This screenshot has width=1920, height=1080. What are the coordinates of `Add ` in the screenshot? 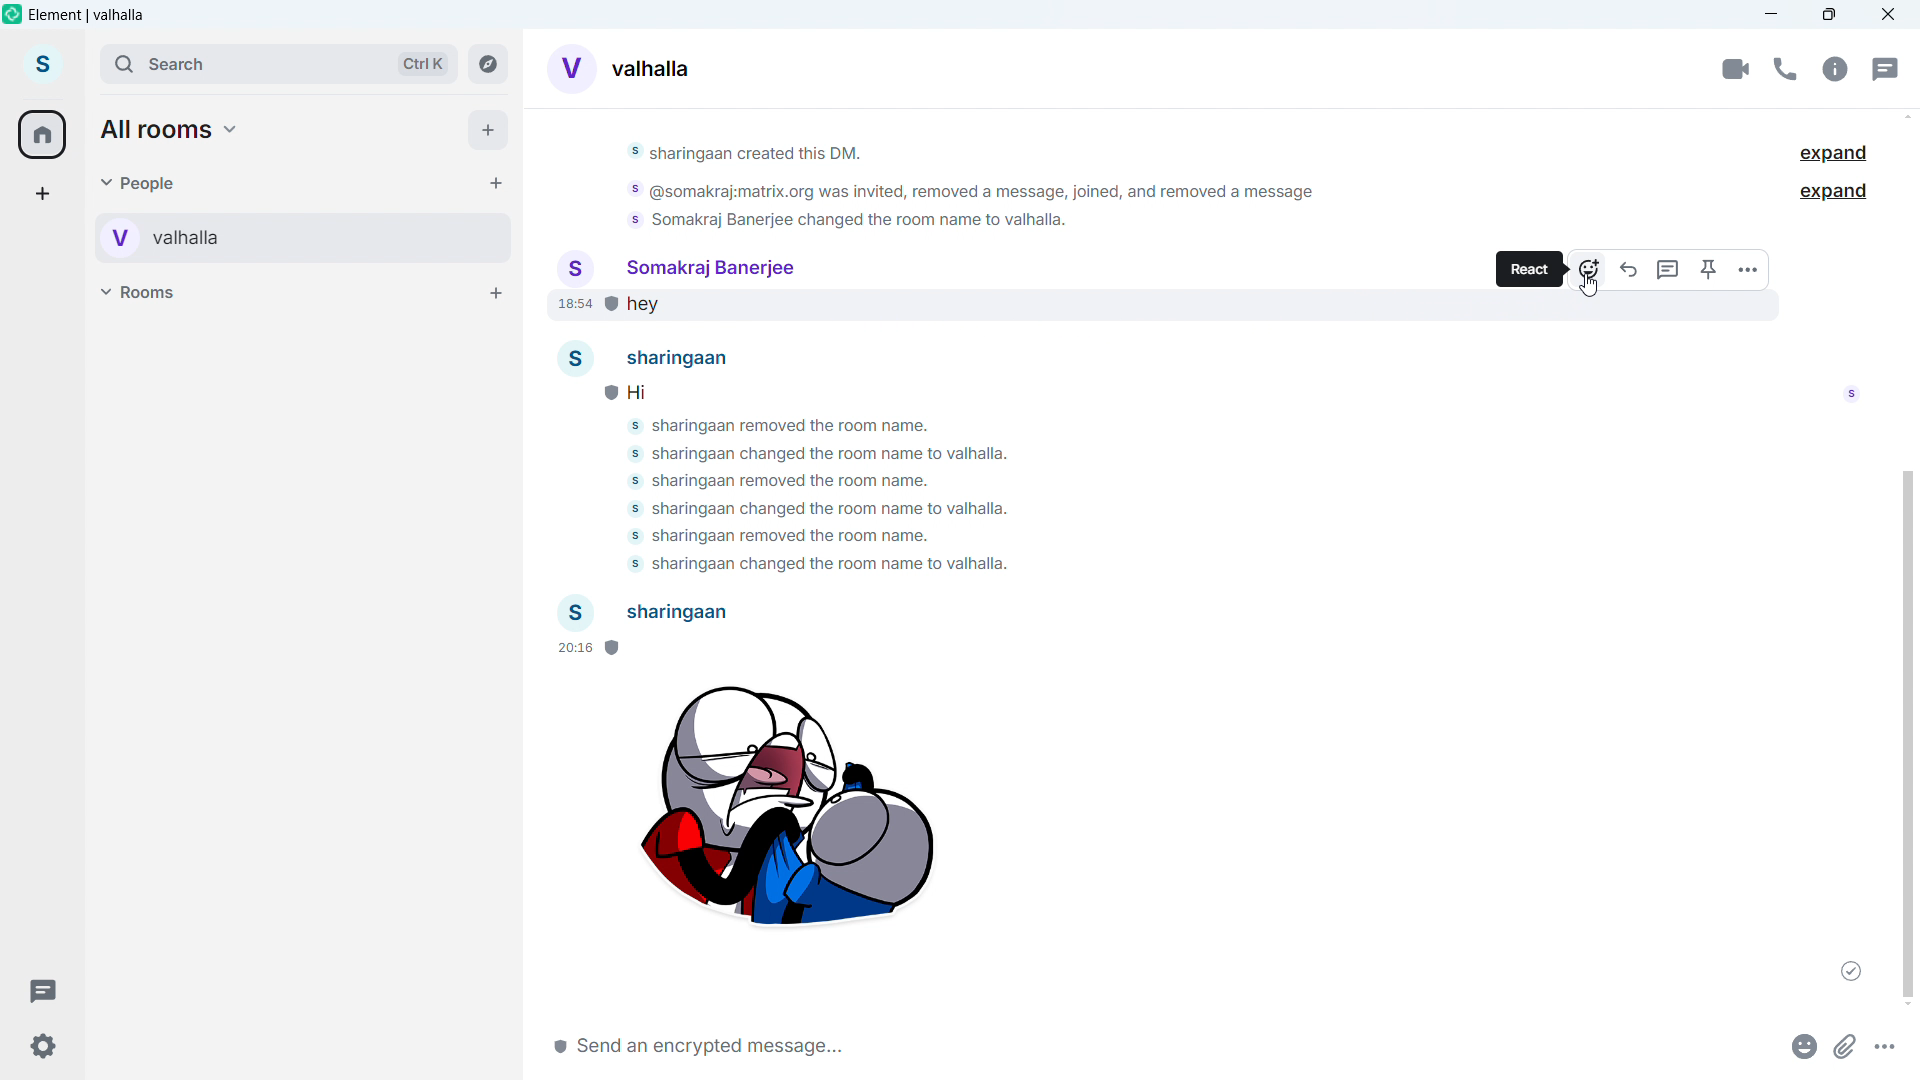 It's located at (489, 131).